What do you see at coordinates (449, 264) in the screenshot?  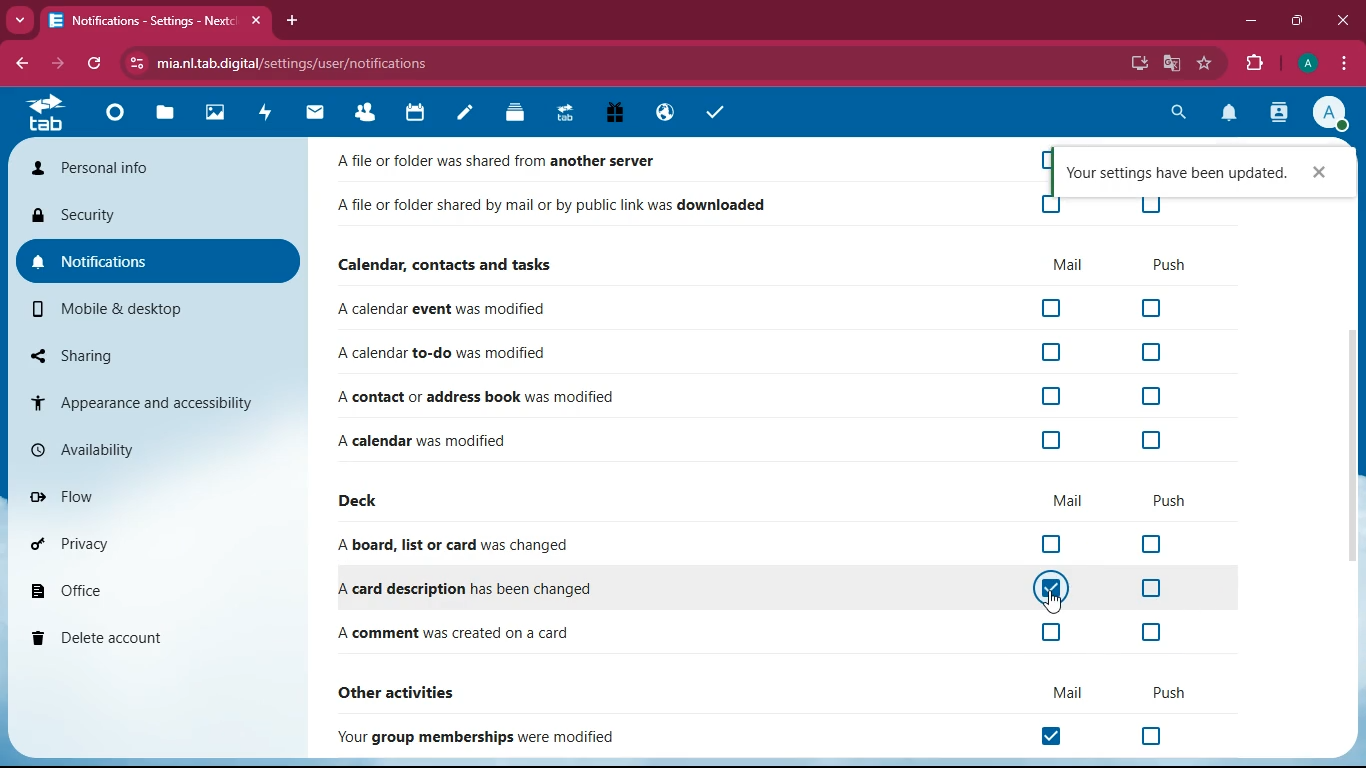 I see `Calendar, contacts and tasks` at bounding box center [449, 264].